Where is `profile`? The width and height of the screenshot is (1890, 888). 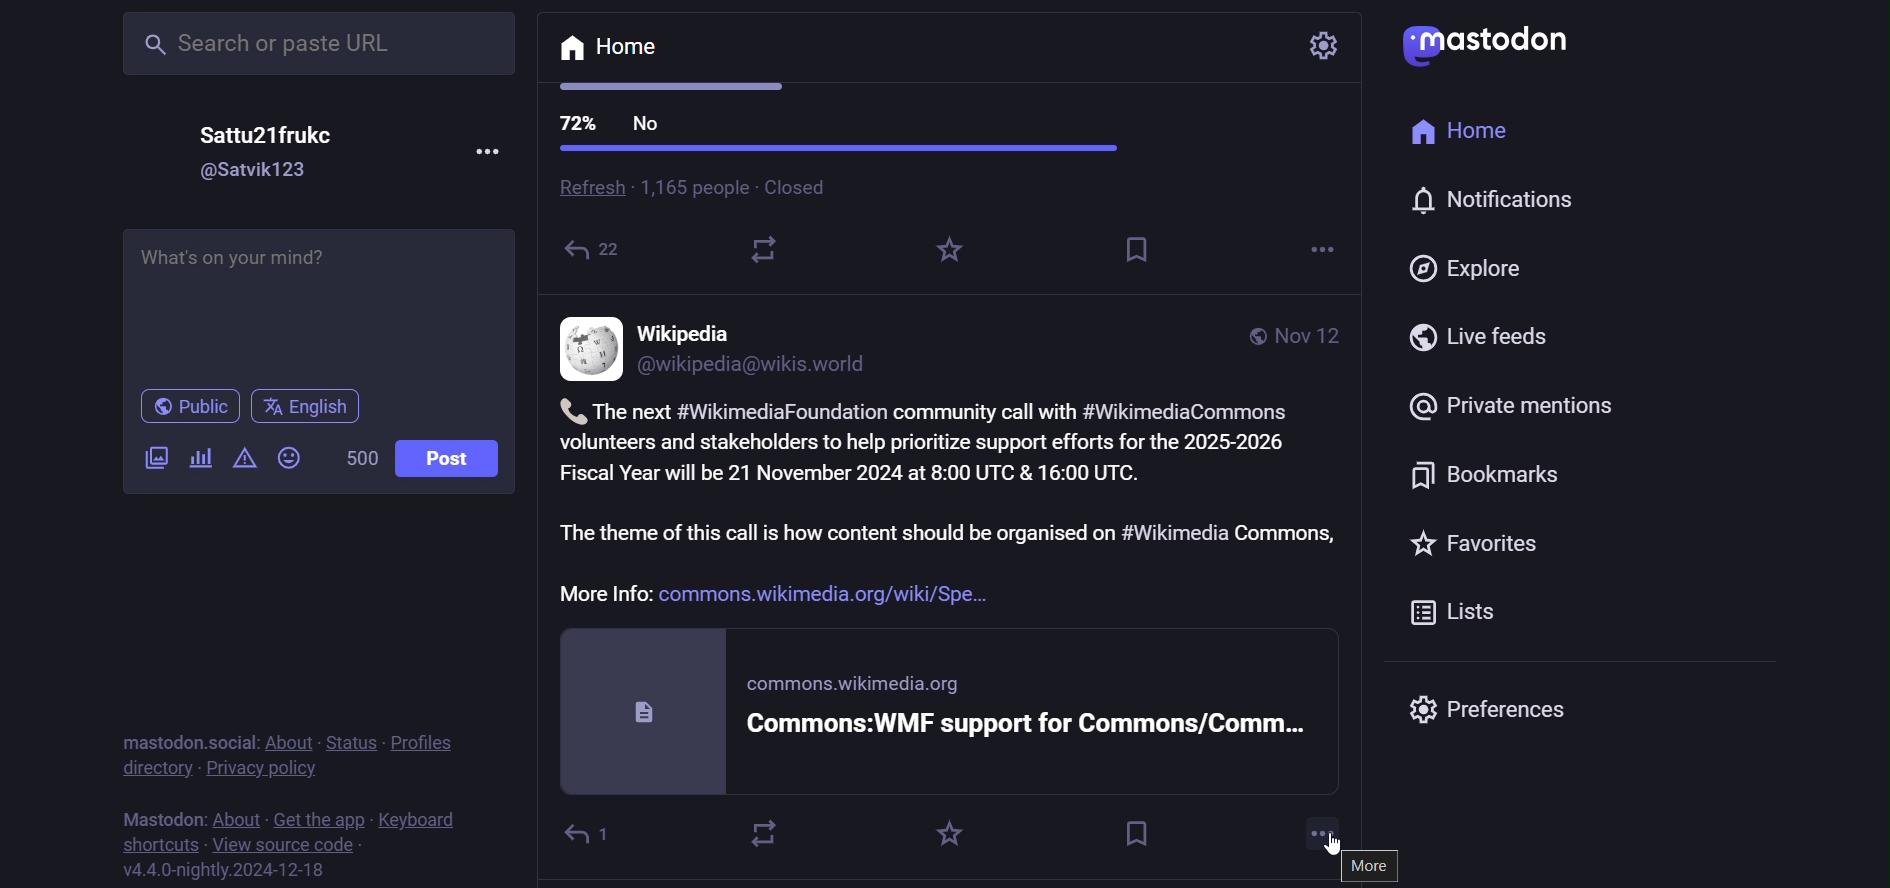 profile is located at coordinates (422, 742).